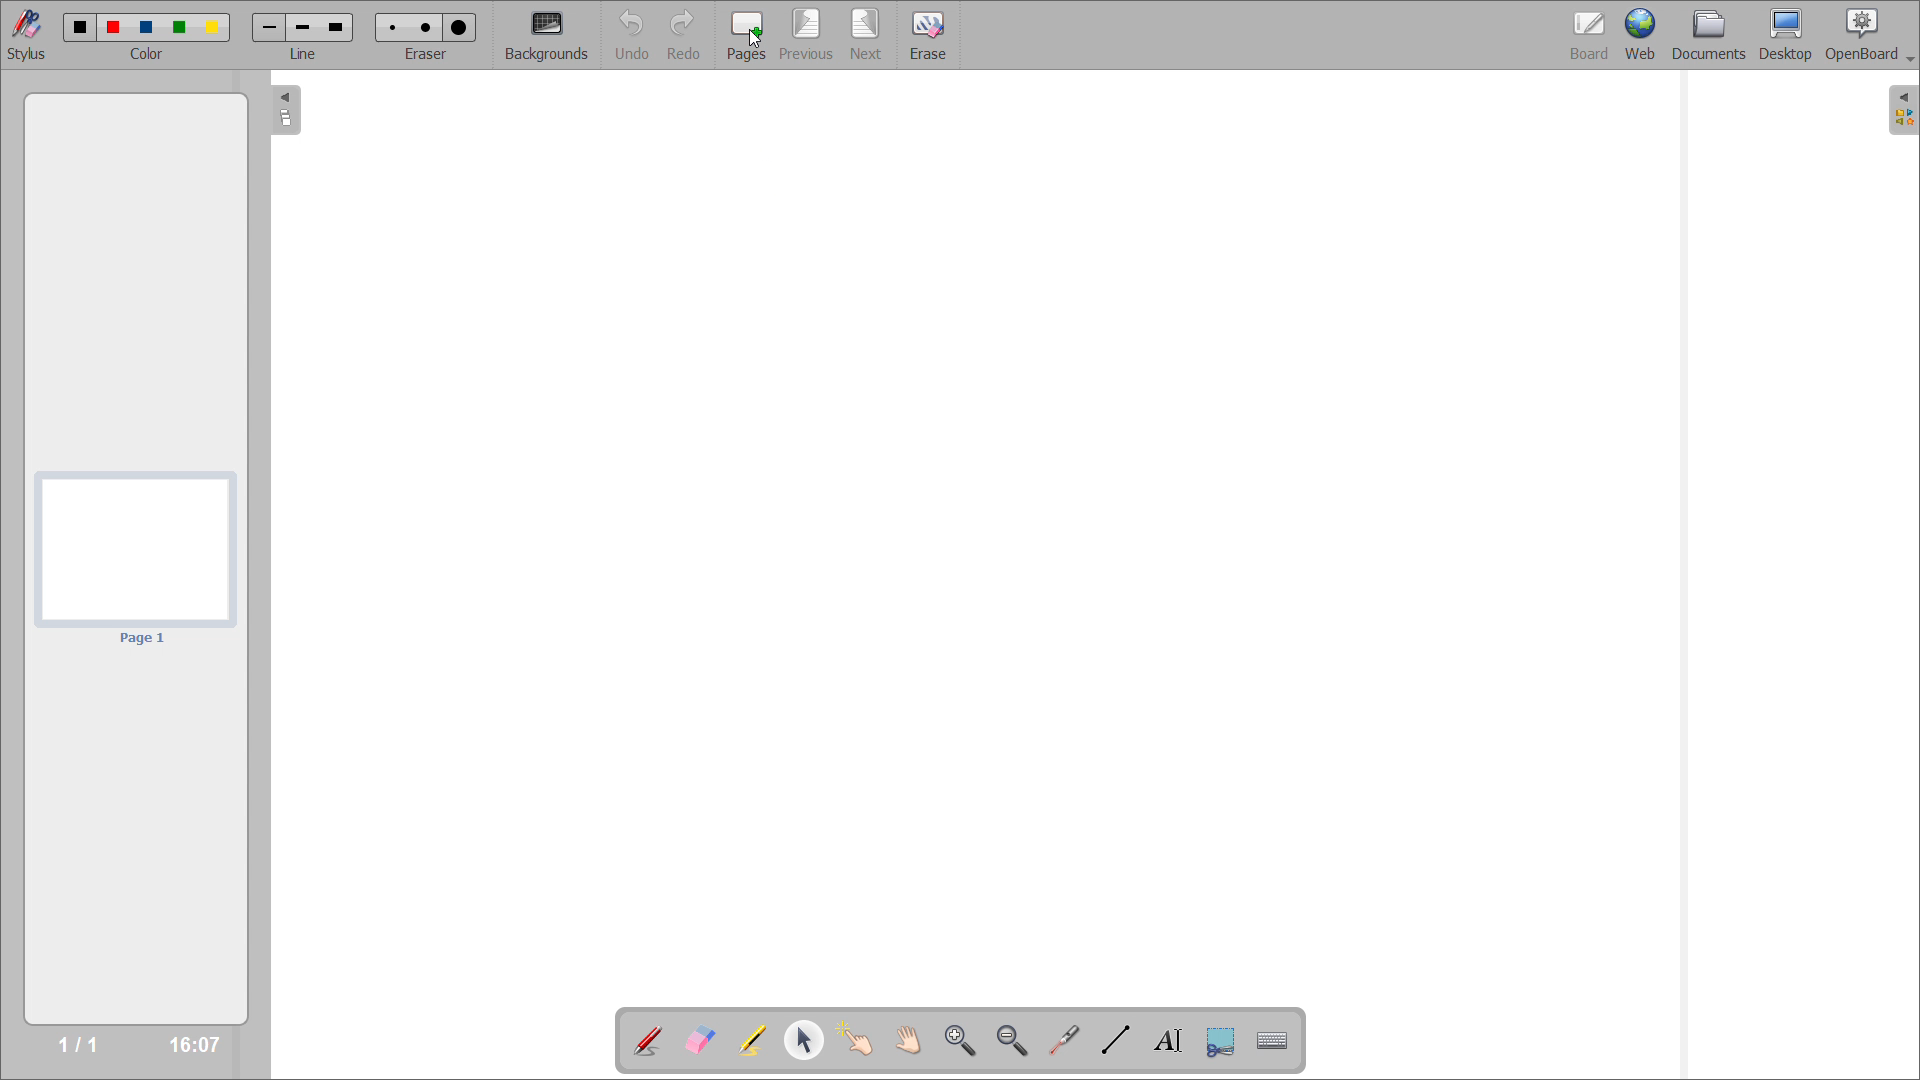  What do you see at coordinates (1168, 1041) in the screenshot?
I see `write text` at bounding box center [1168, 1041].